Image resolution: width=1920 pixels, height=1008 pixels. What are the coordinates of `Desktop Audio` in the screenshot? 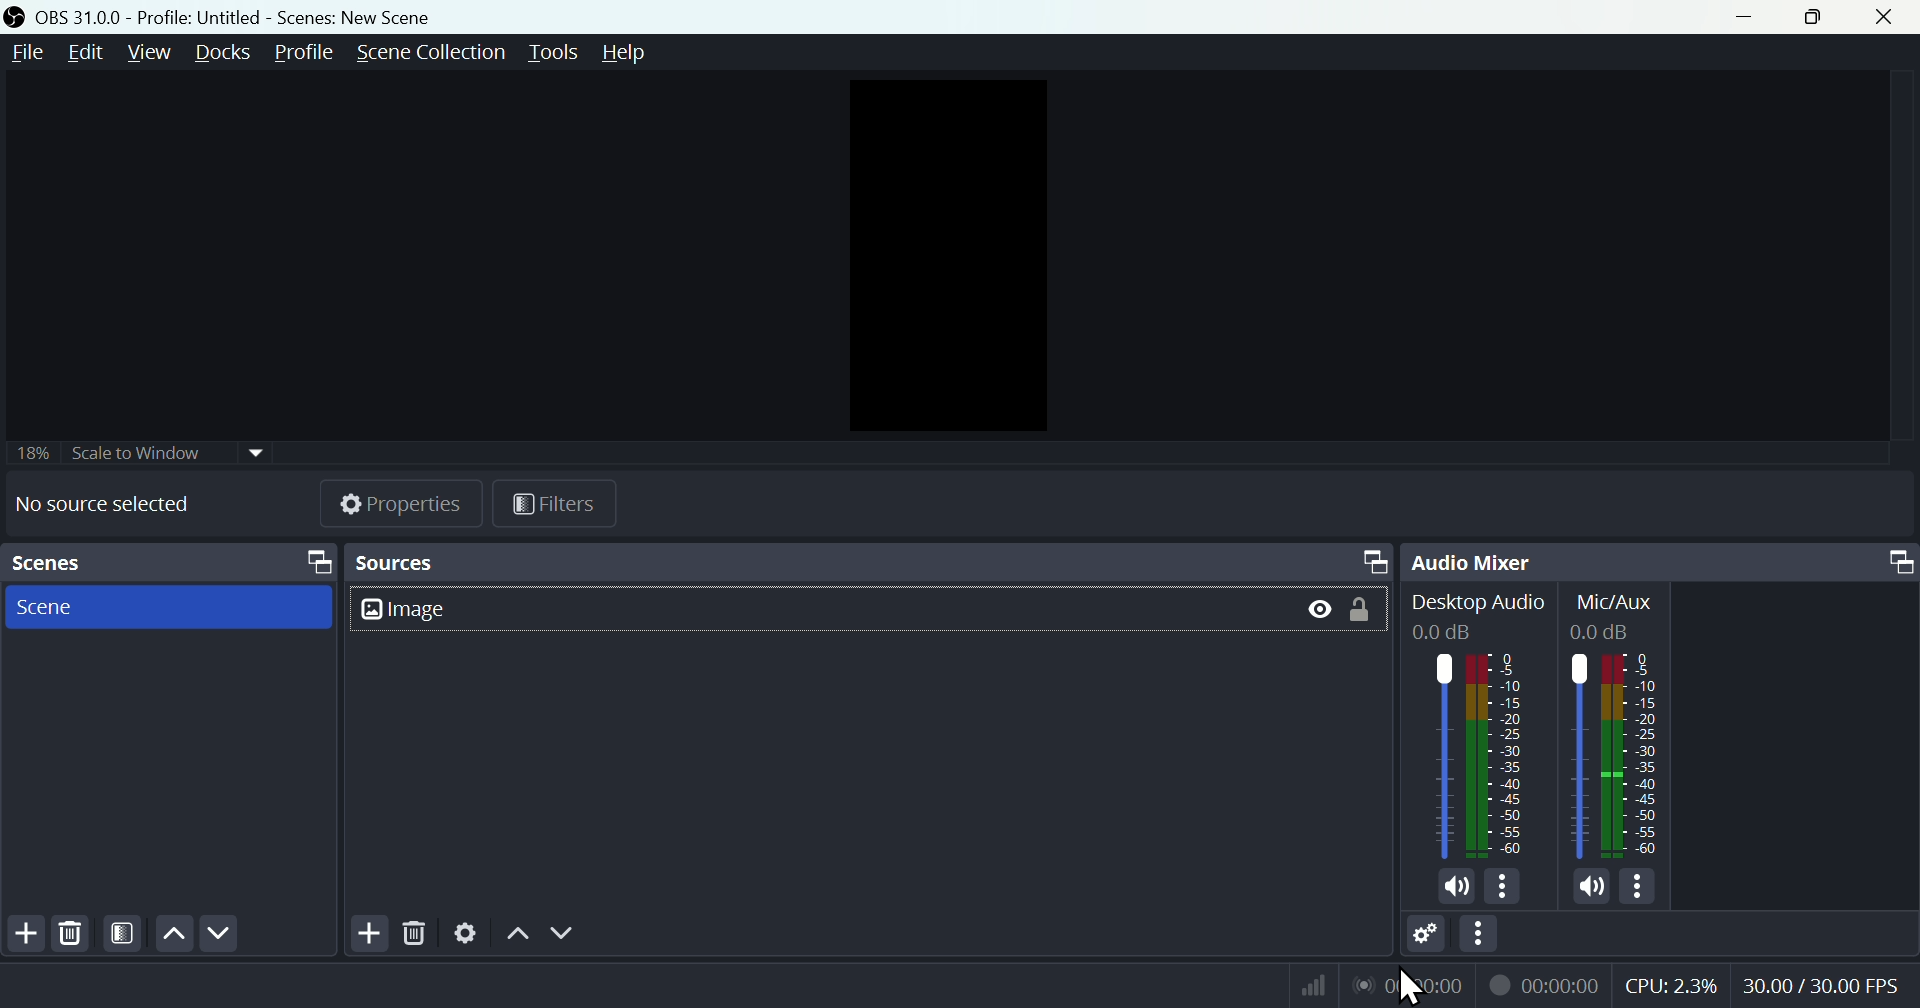 It's located at (1482, 612).